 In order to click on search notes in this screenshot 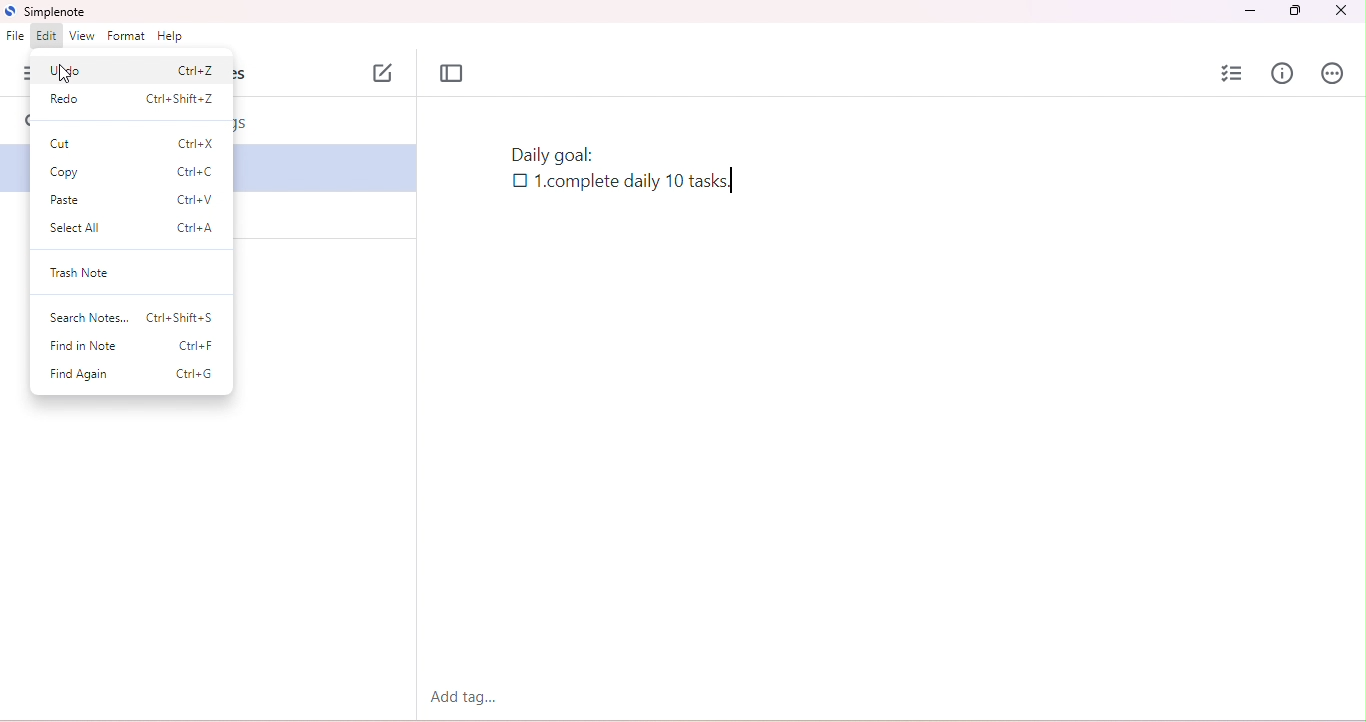, I will do `click(134, 318)`.